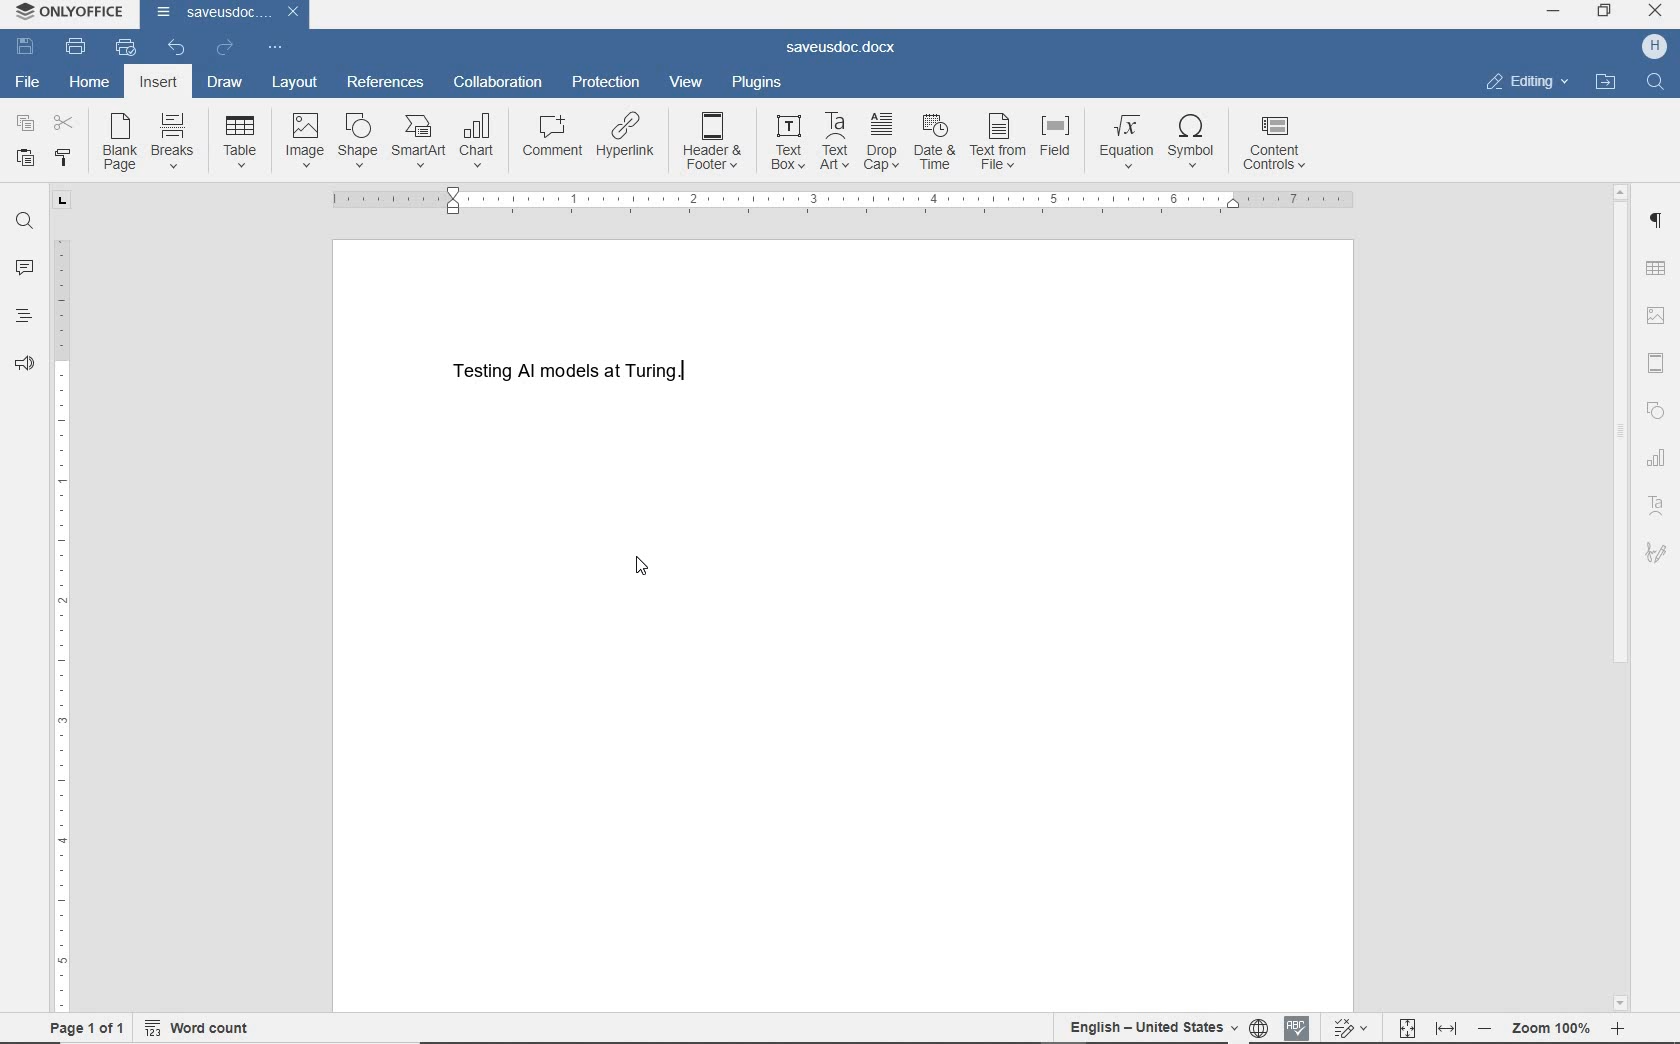  What do you see at coordinates (82, 1031) in the screenshot?
I see `page 1 of 1` at bounding box center [82, 1031].